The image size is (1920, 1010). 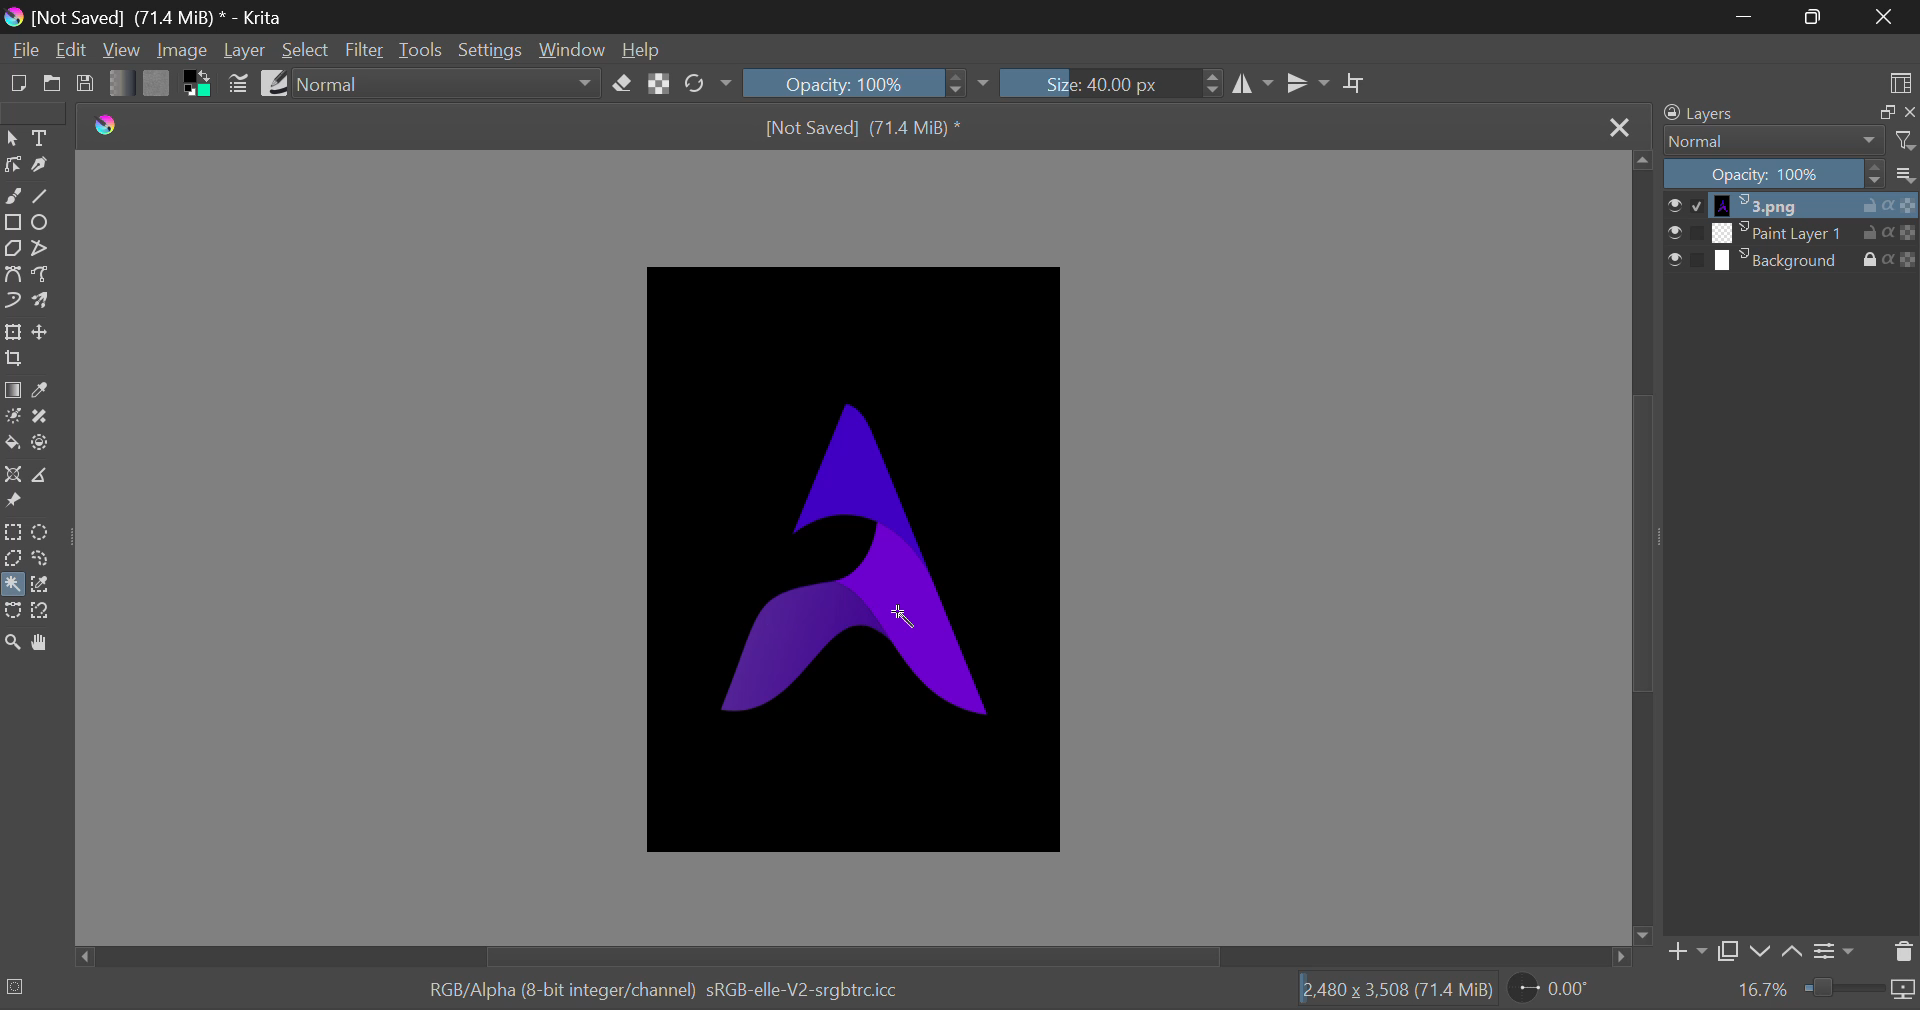 What do you see at coordinates (569, 50) in the screenshot?
I see `Window` at bounding box center [569, 50].